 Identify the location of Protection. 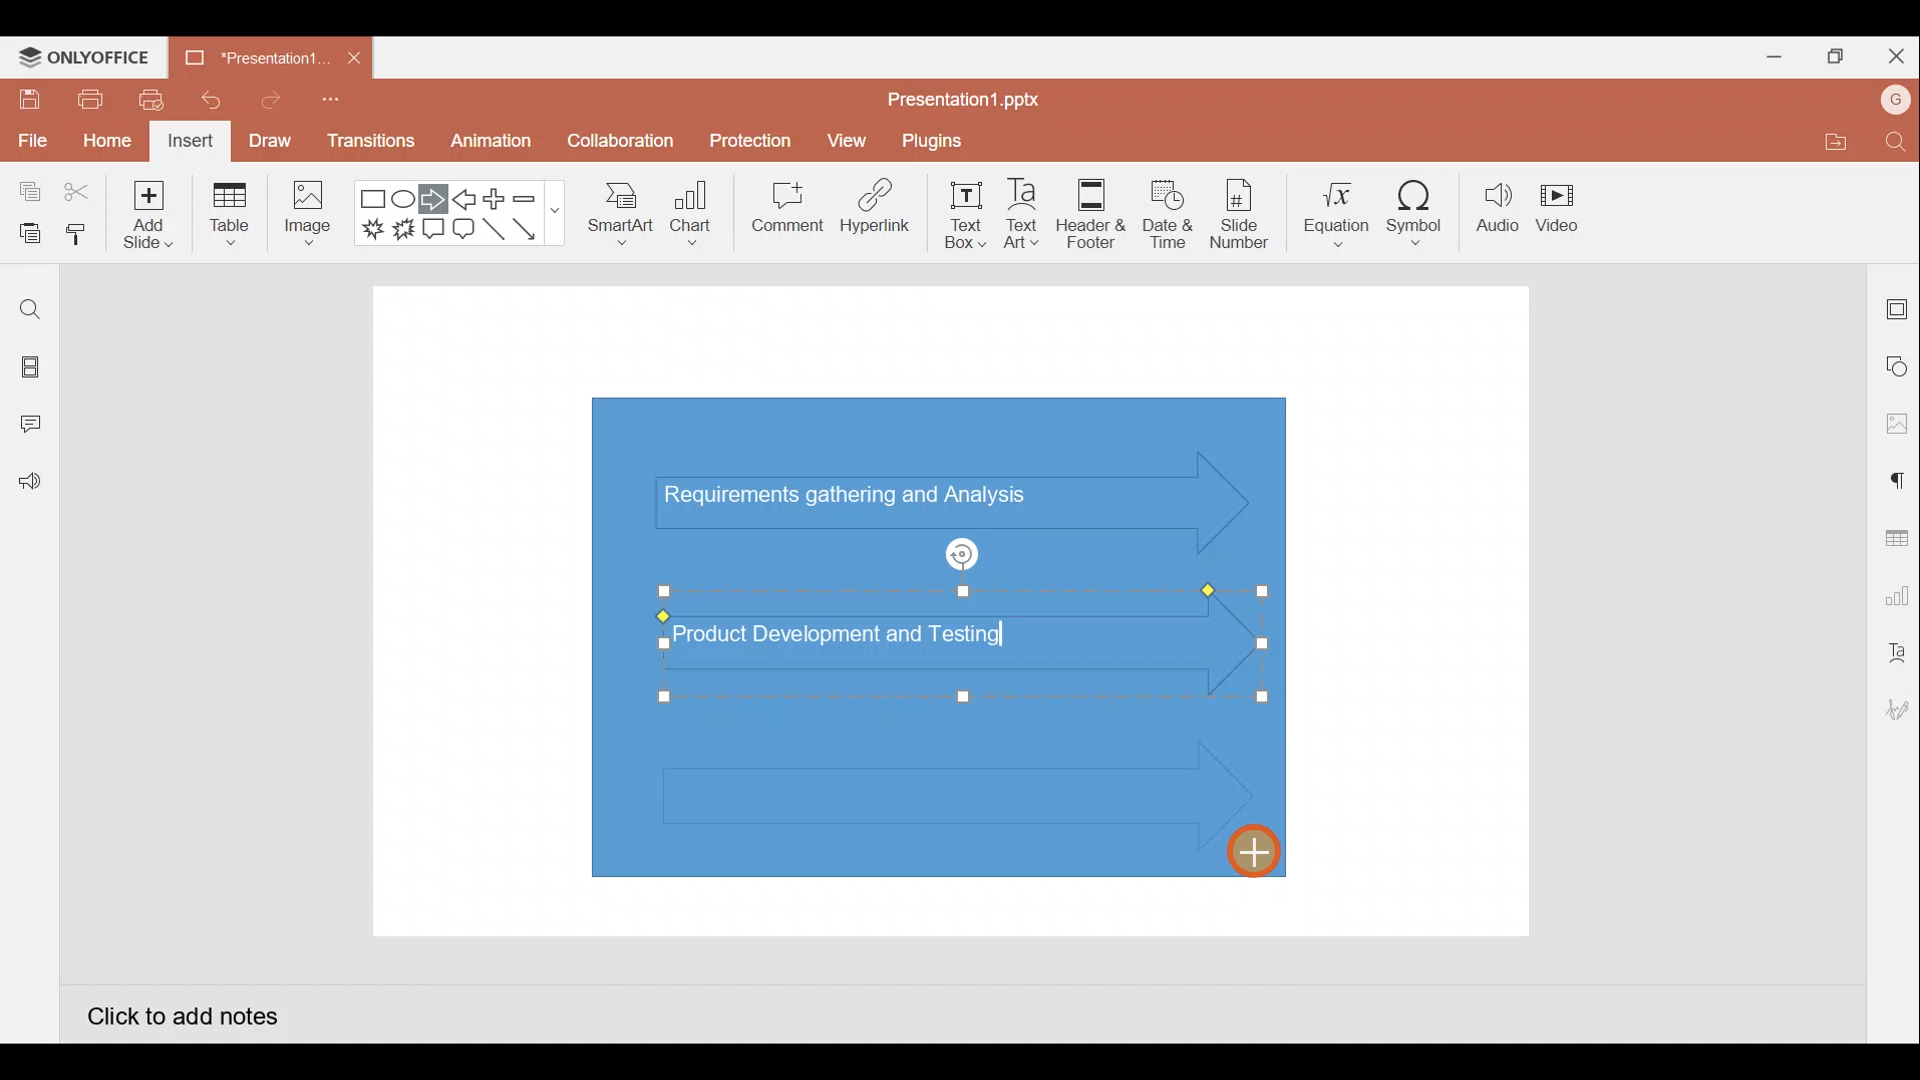
(745, 141).